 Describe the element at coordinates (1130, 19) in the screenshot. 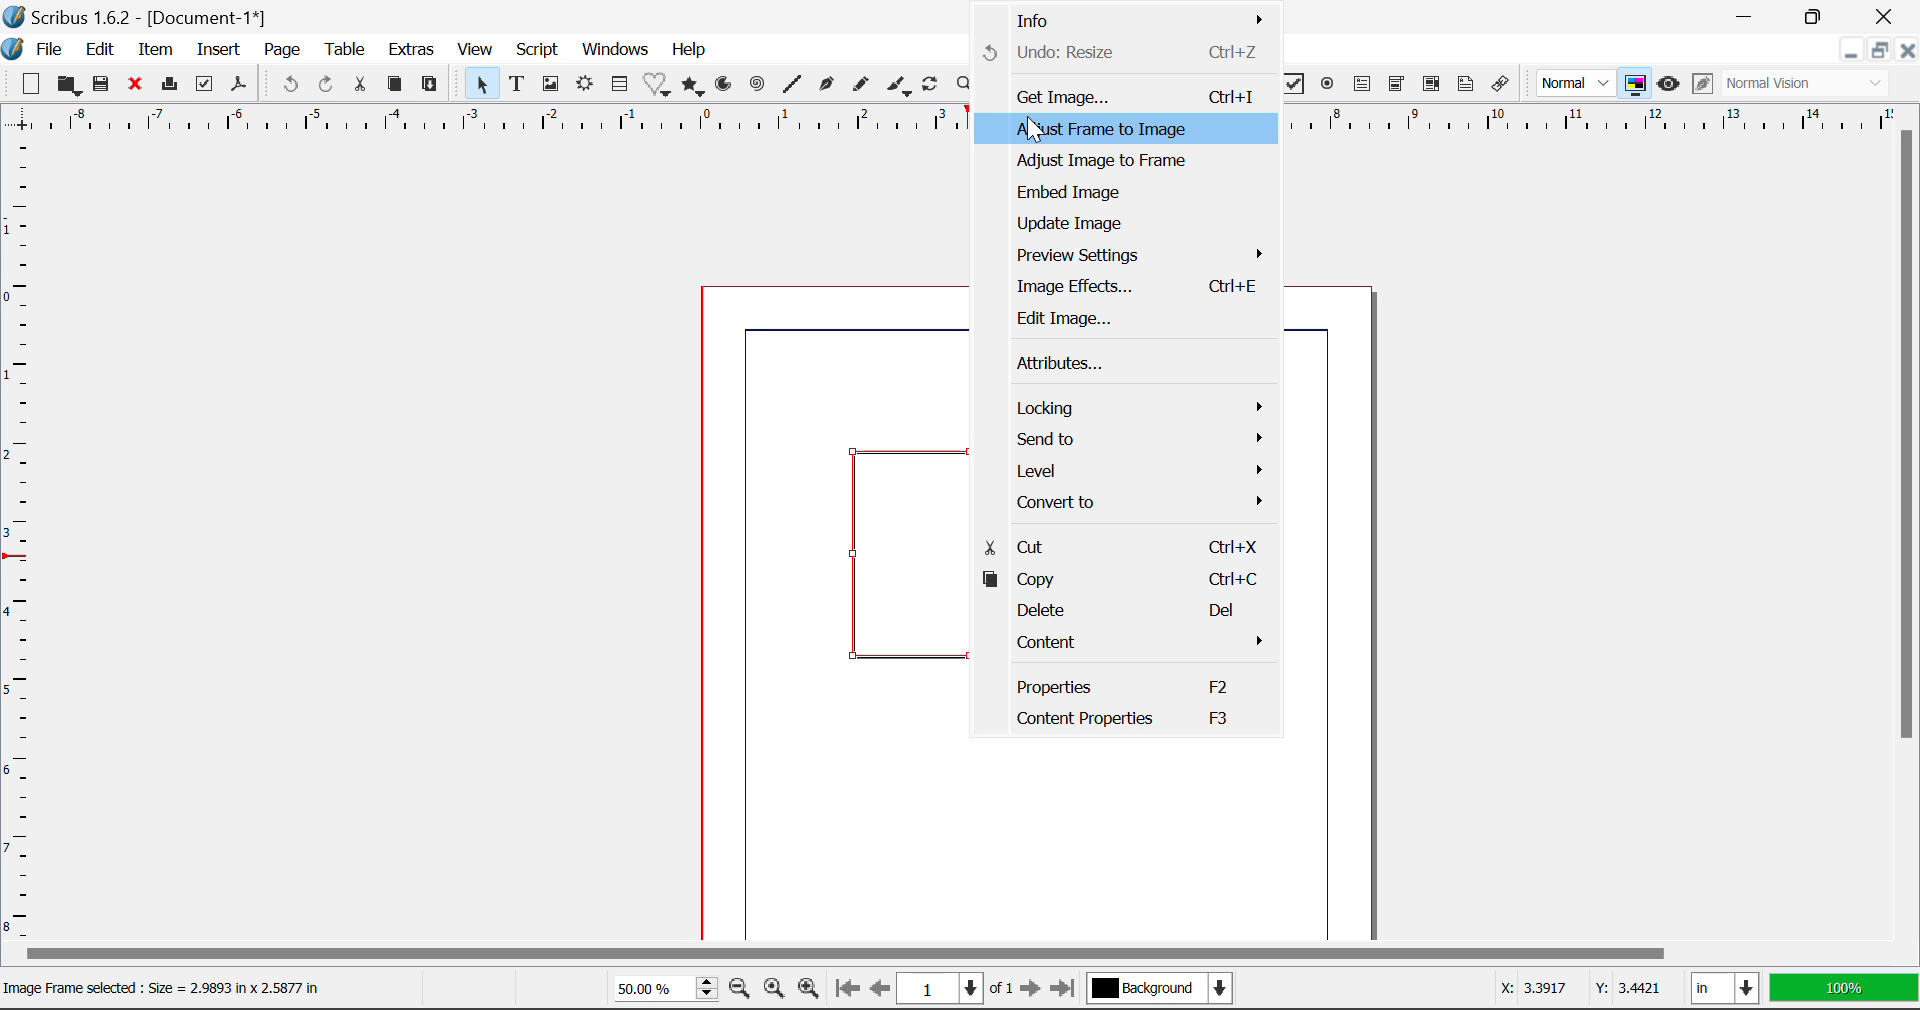

I see `Info` at that location.